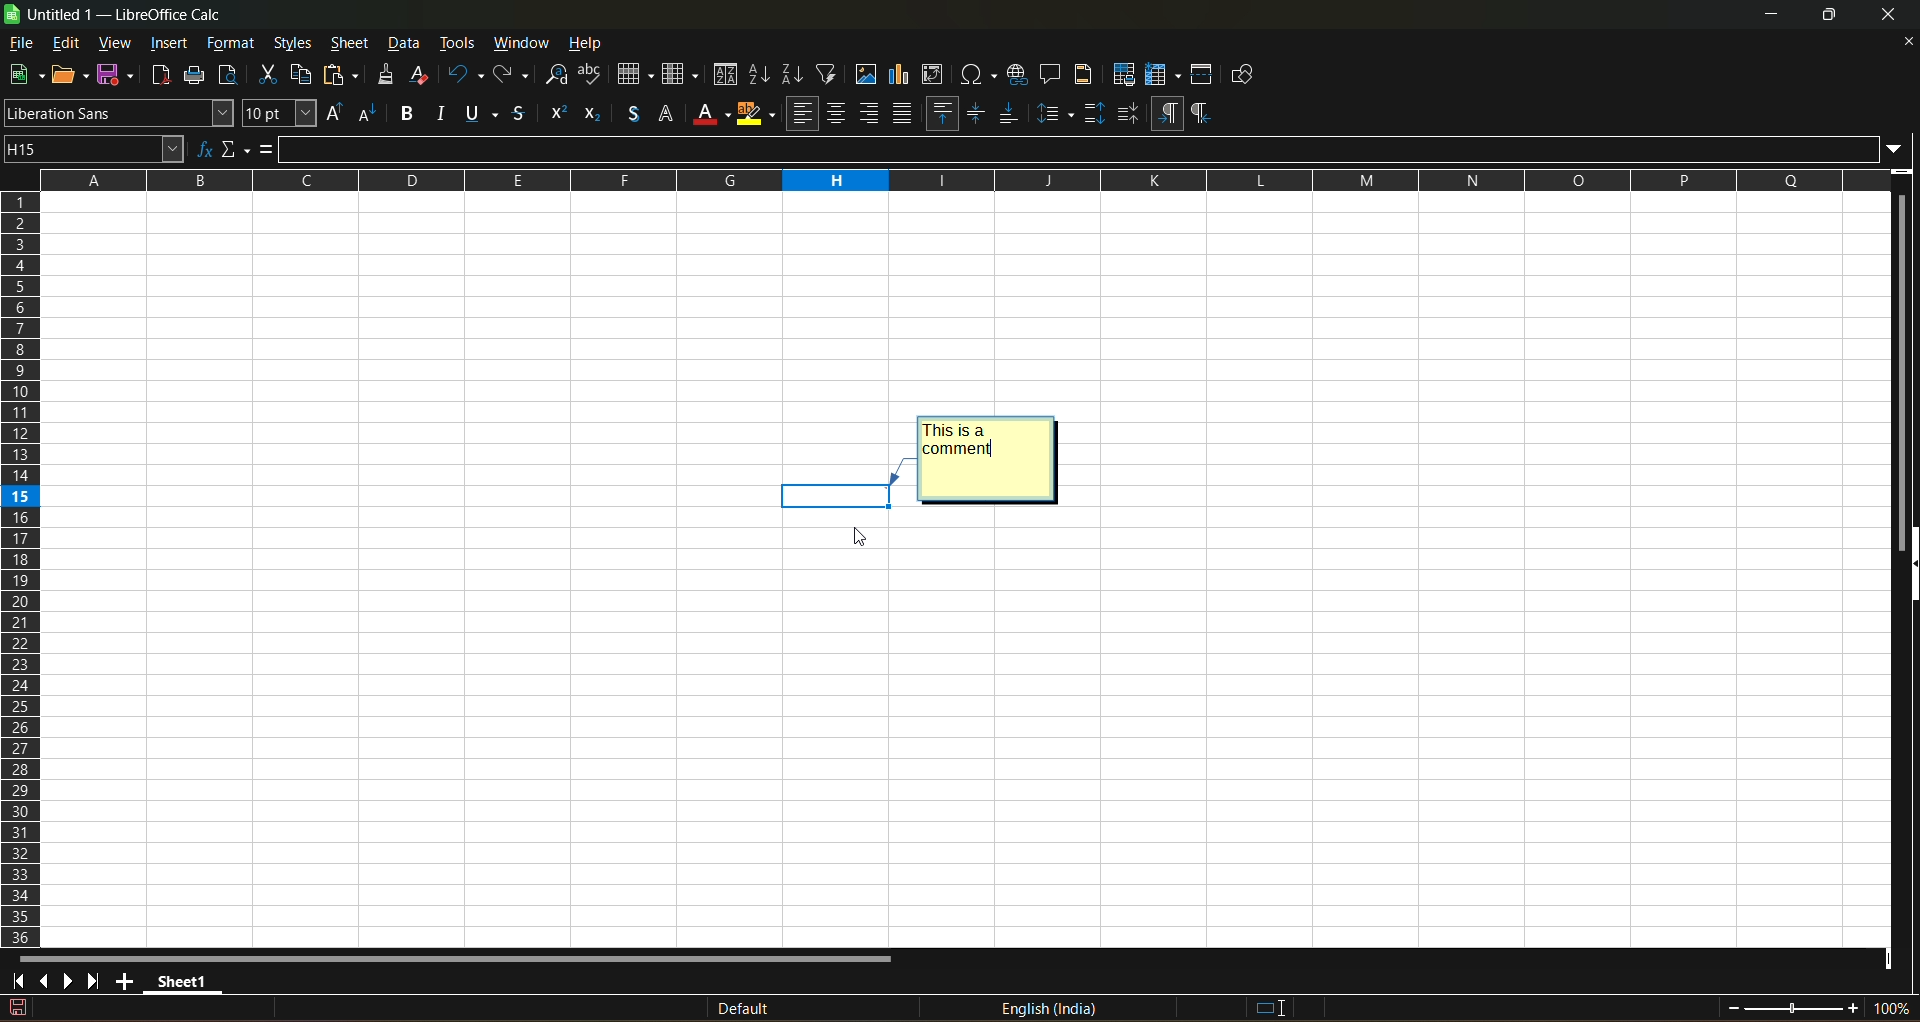 This screenshot has width=1920, height=1022. Describe the element at coordinates (1053, 1007) in the screenshot. I see `text language` at that location.